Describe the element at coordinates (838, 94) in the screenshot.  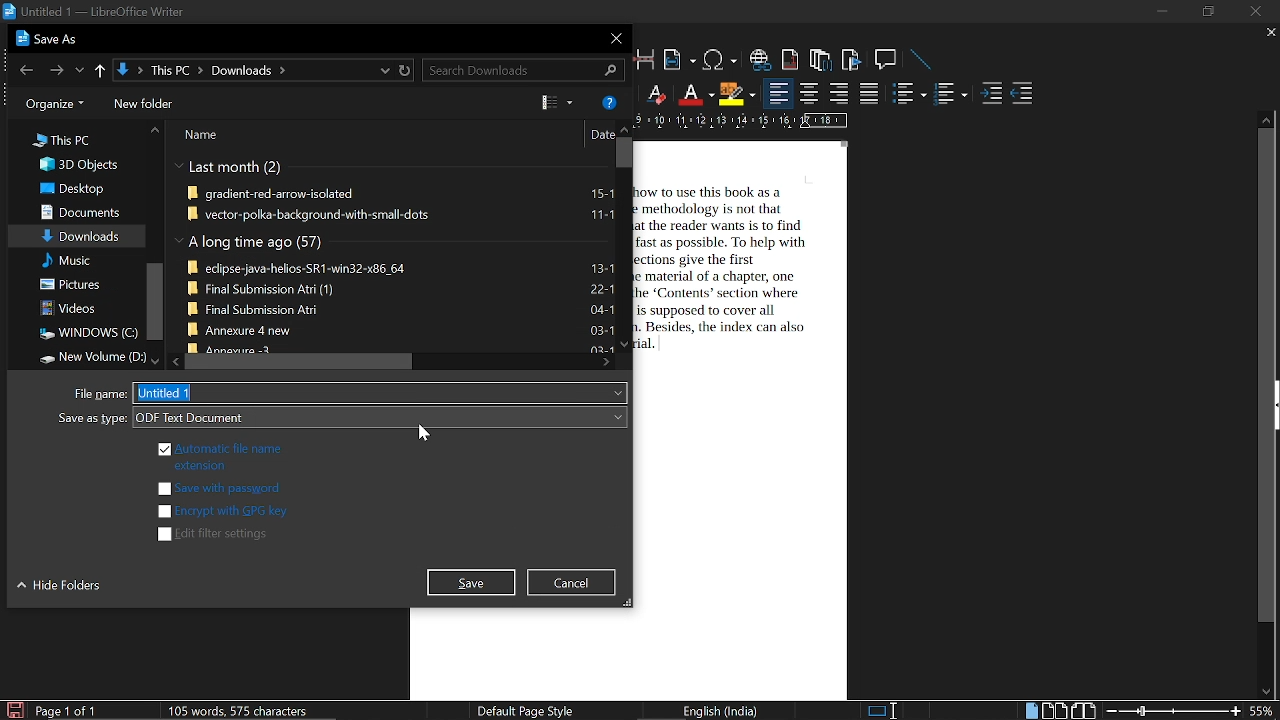
I see `align right` at that location.